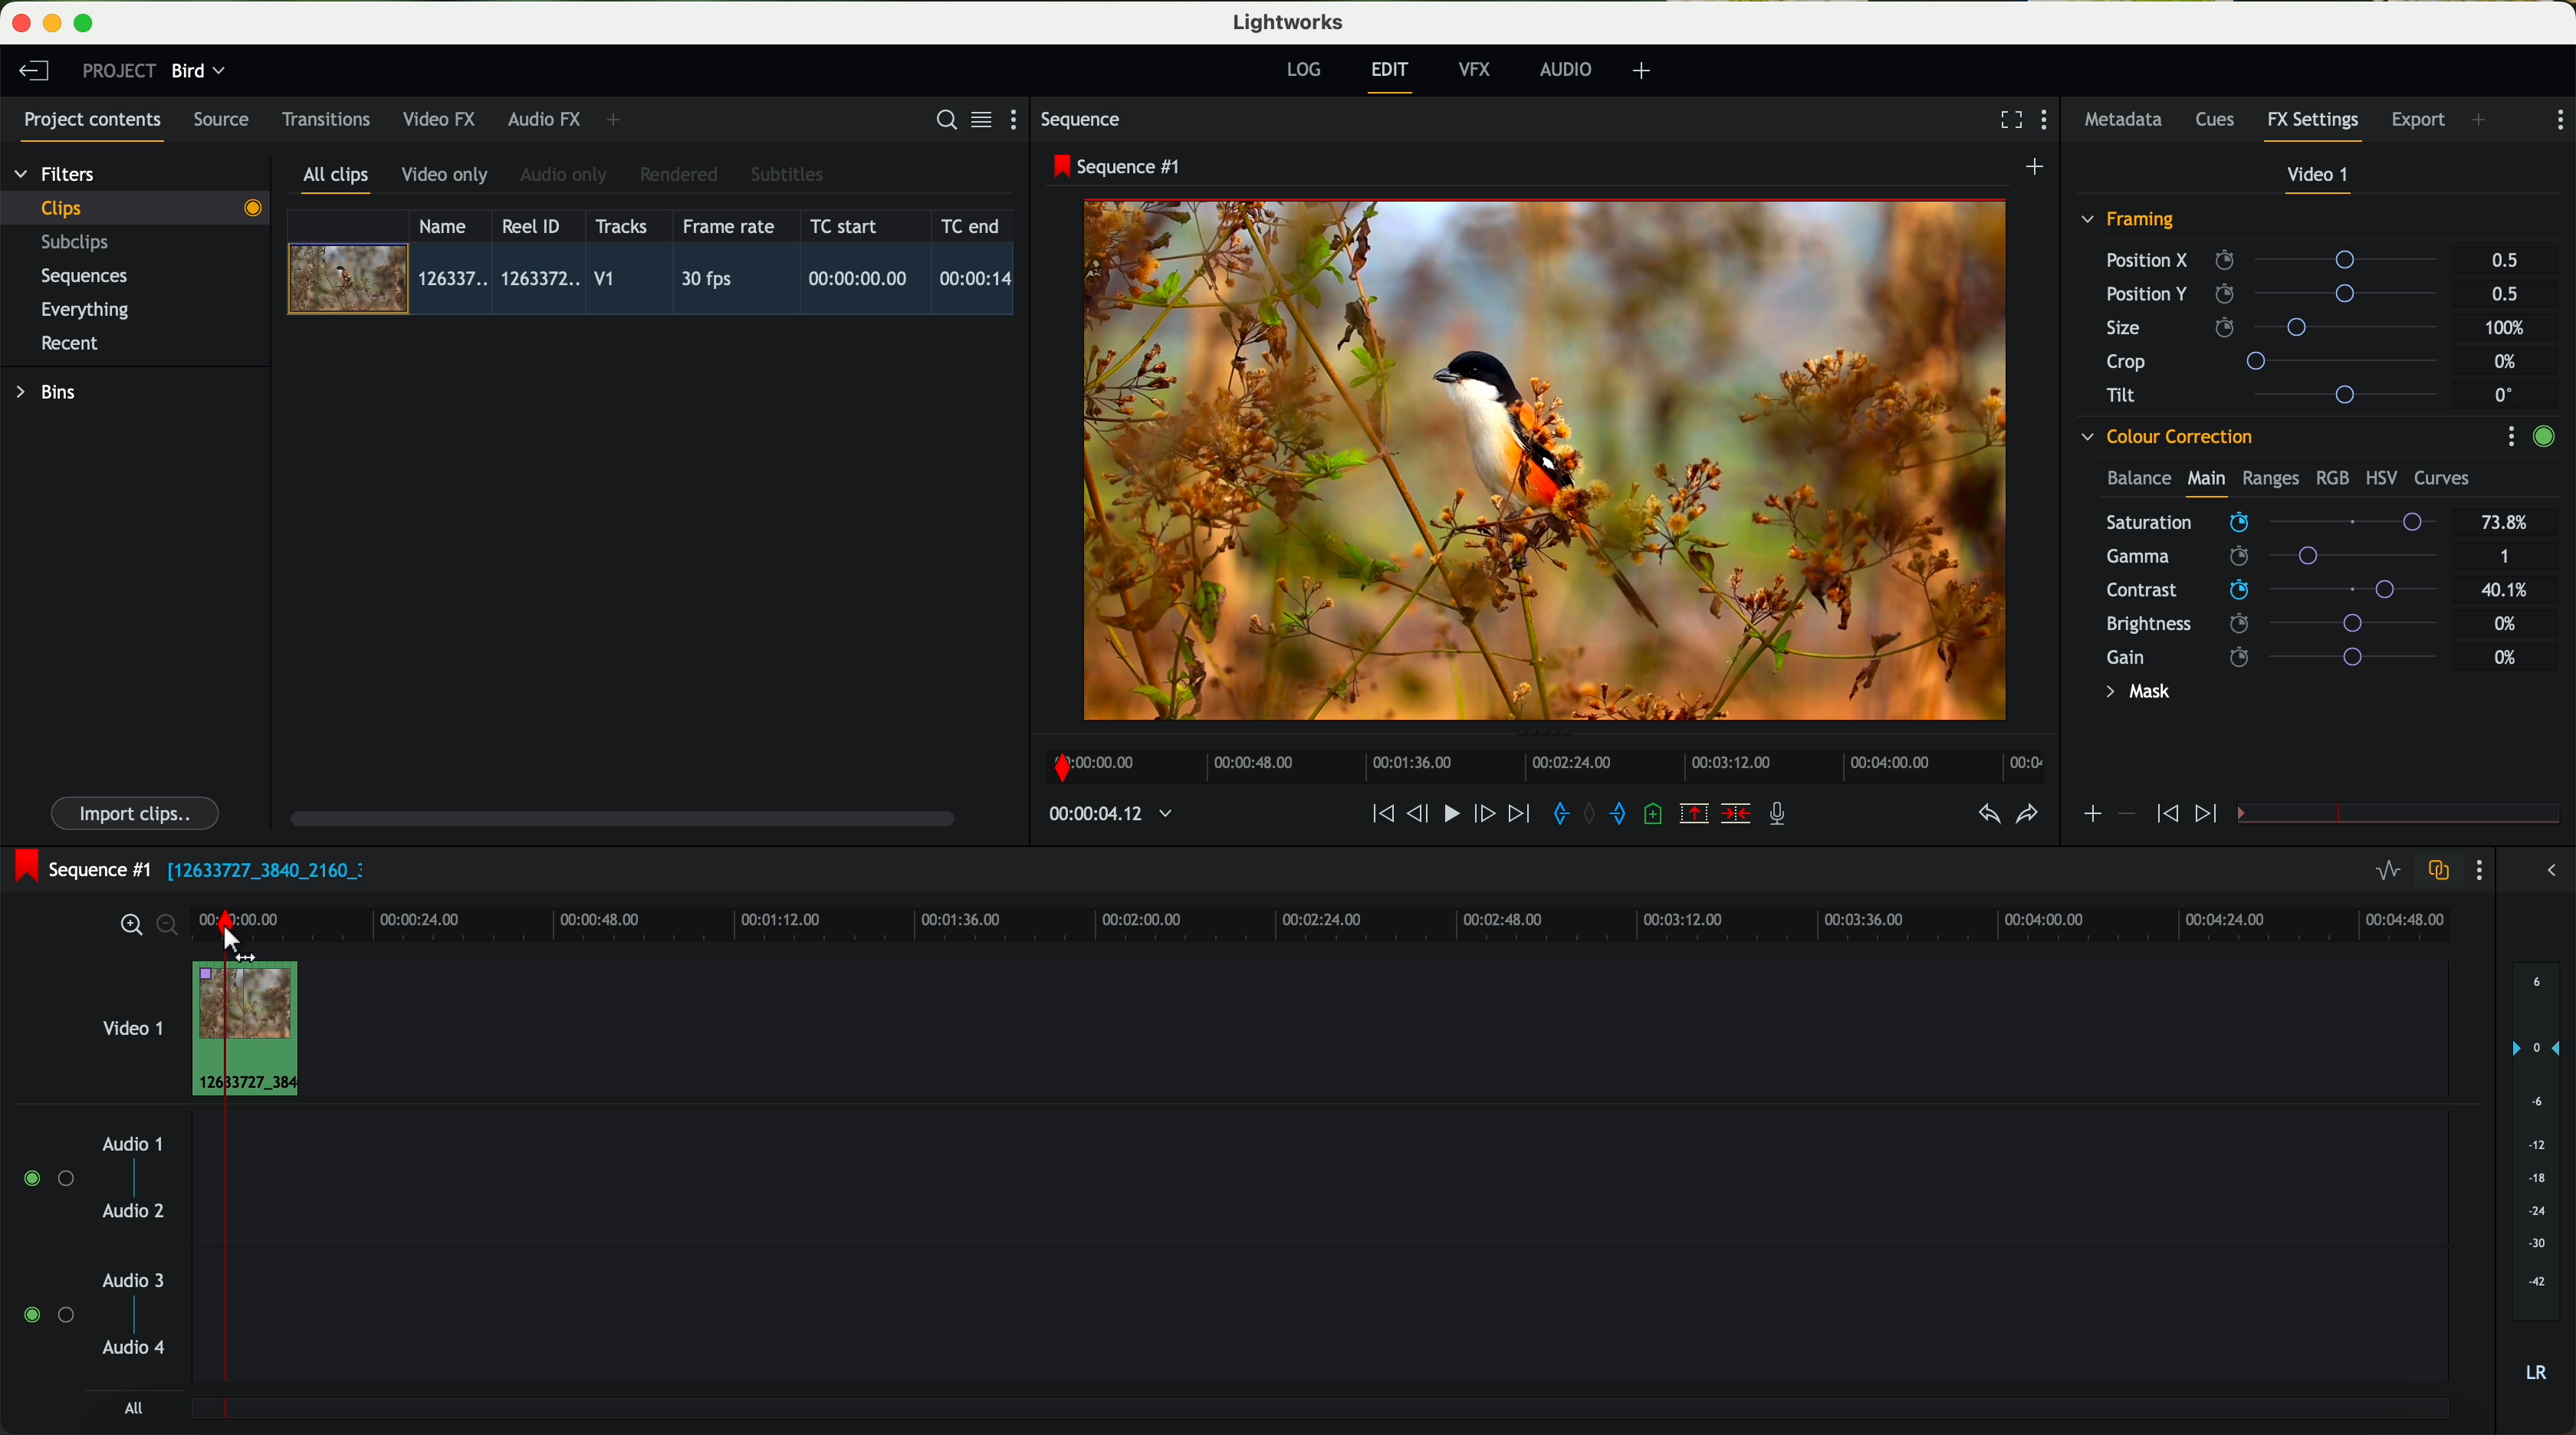 The width and height of the screenshot is (2576, 1435). Describe the element at coordinates (444, 119) in the screenshot. I see `video FX` at that location.